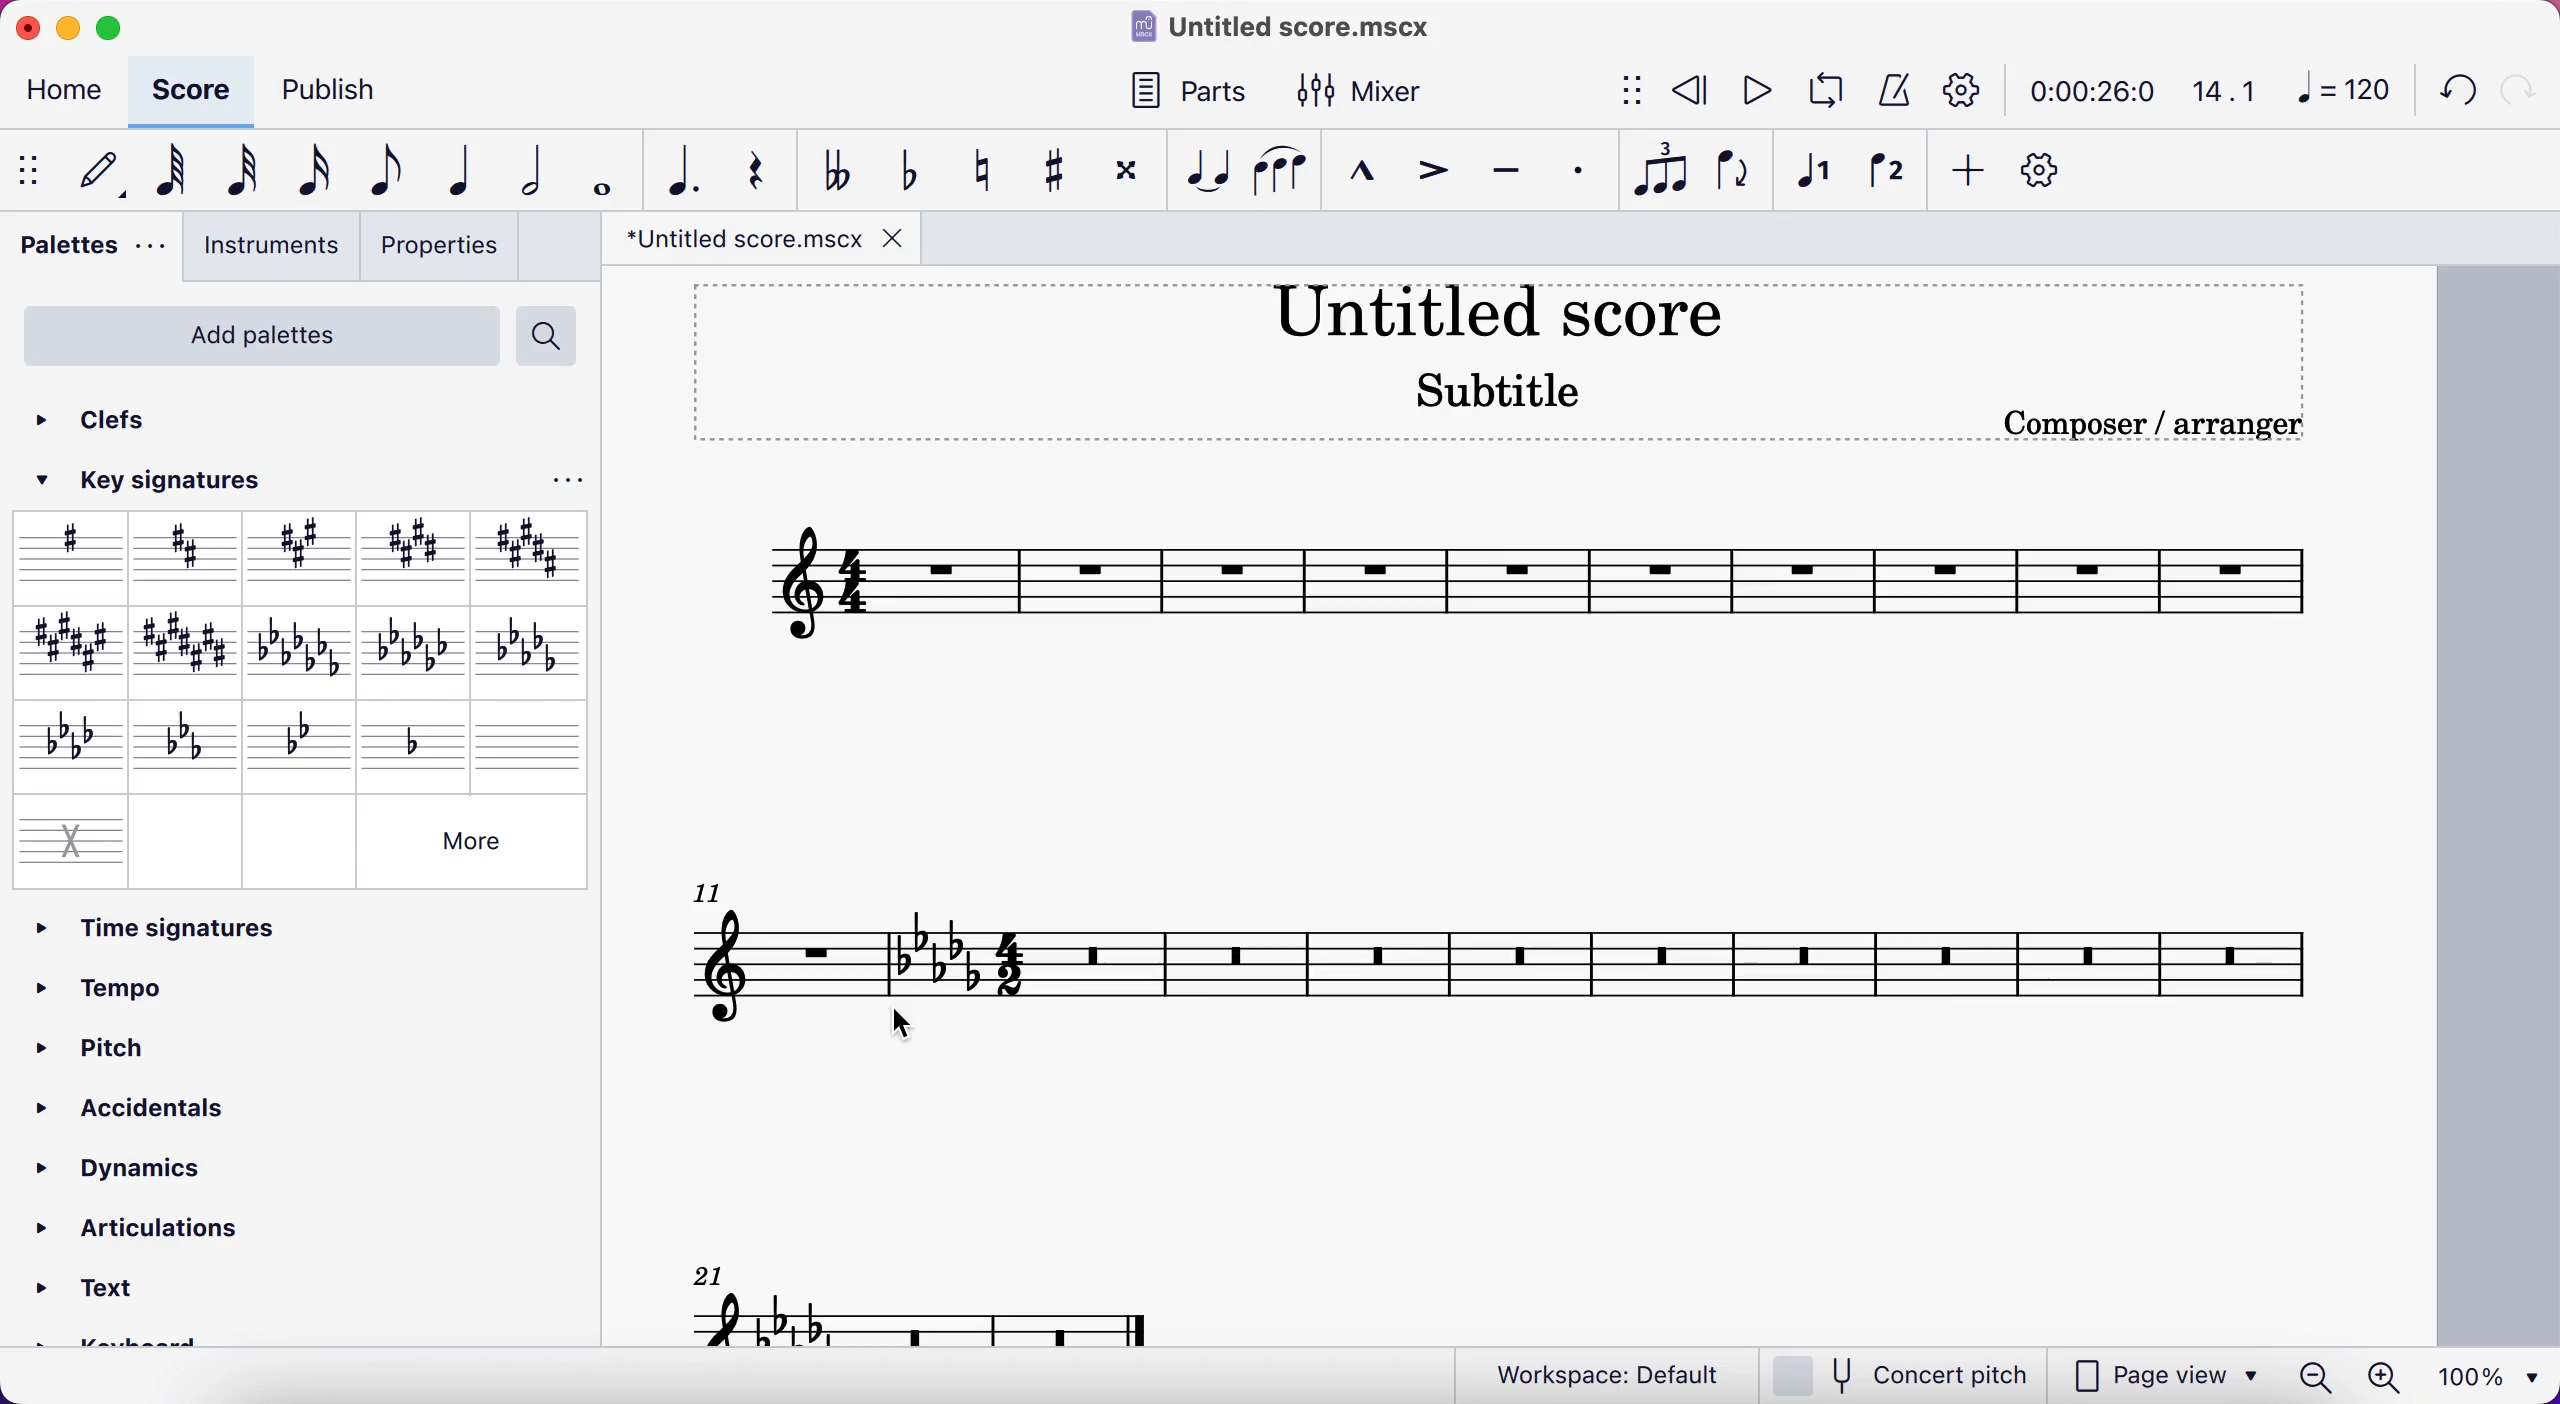 The width and height of the screenshot is (2560, 1404). I want to click on minimize, so click(74, 28).